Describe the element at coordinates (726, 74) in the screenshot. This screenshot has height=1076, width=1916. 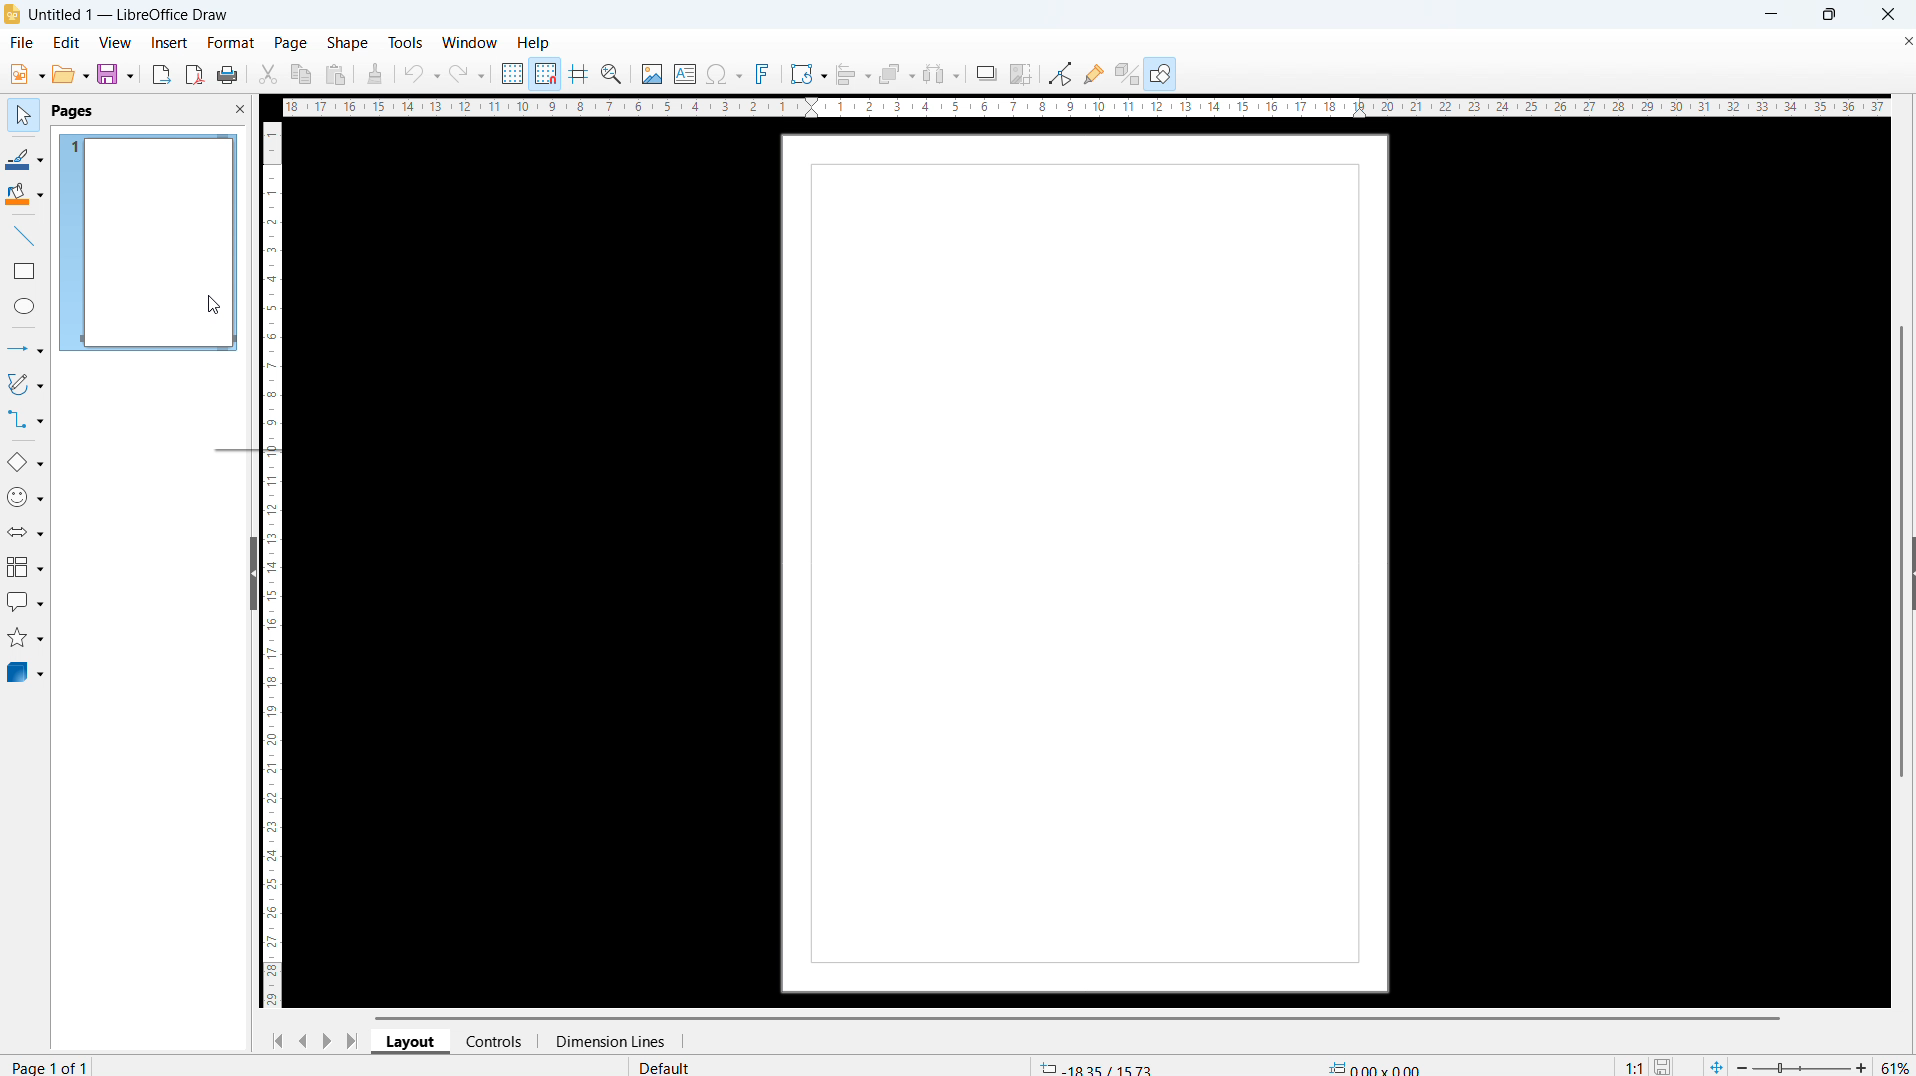
I see `Insert symbol ` at that location.